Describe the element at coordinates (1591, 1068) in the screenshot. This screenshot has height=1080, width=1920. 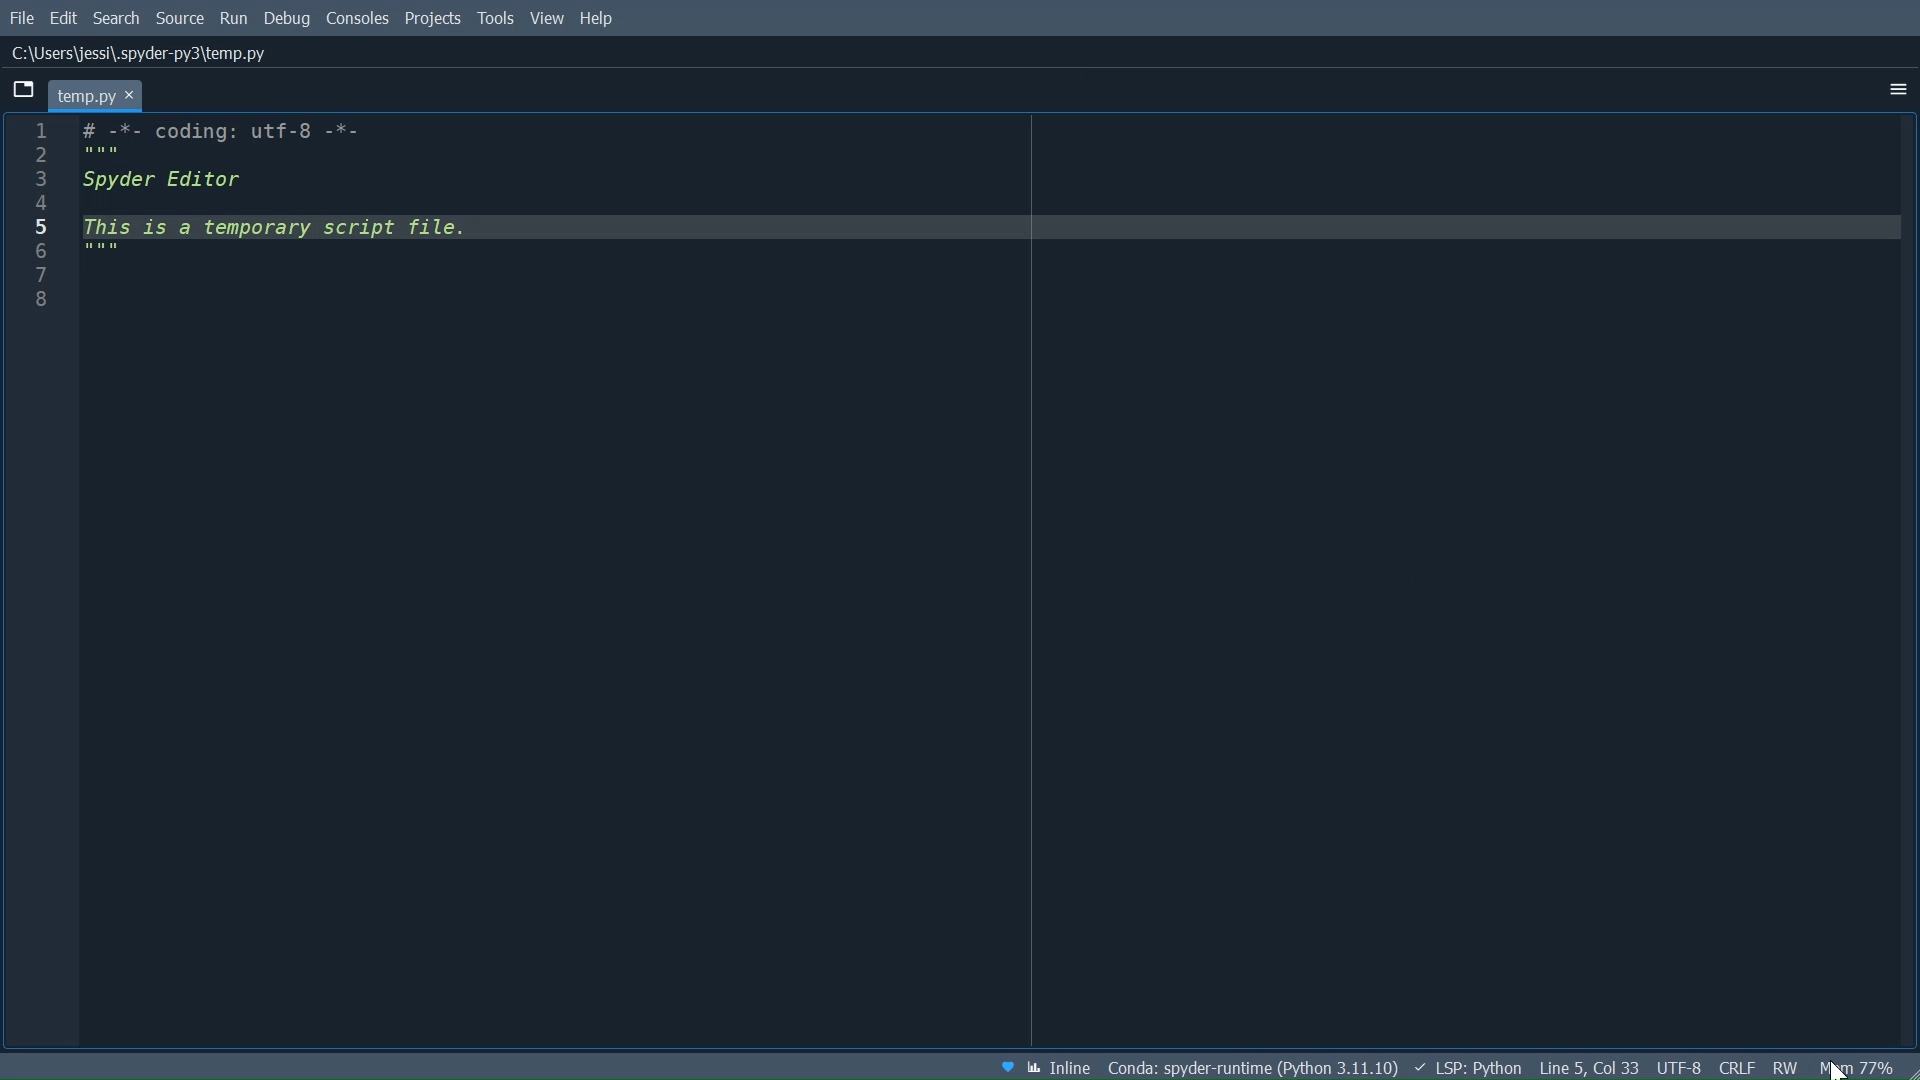
I see `Cursor Position` at that location.